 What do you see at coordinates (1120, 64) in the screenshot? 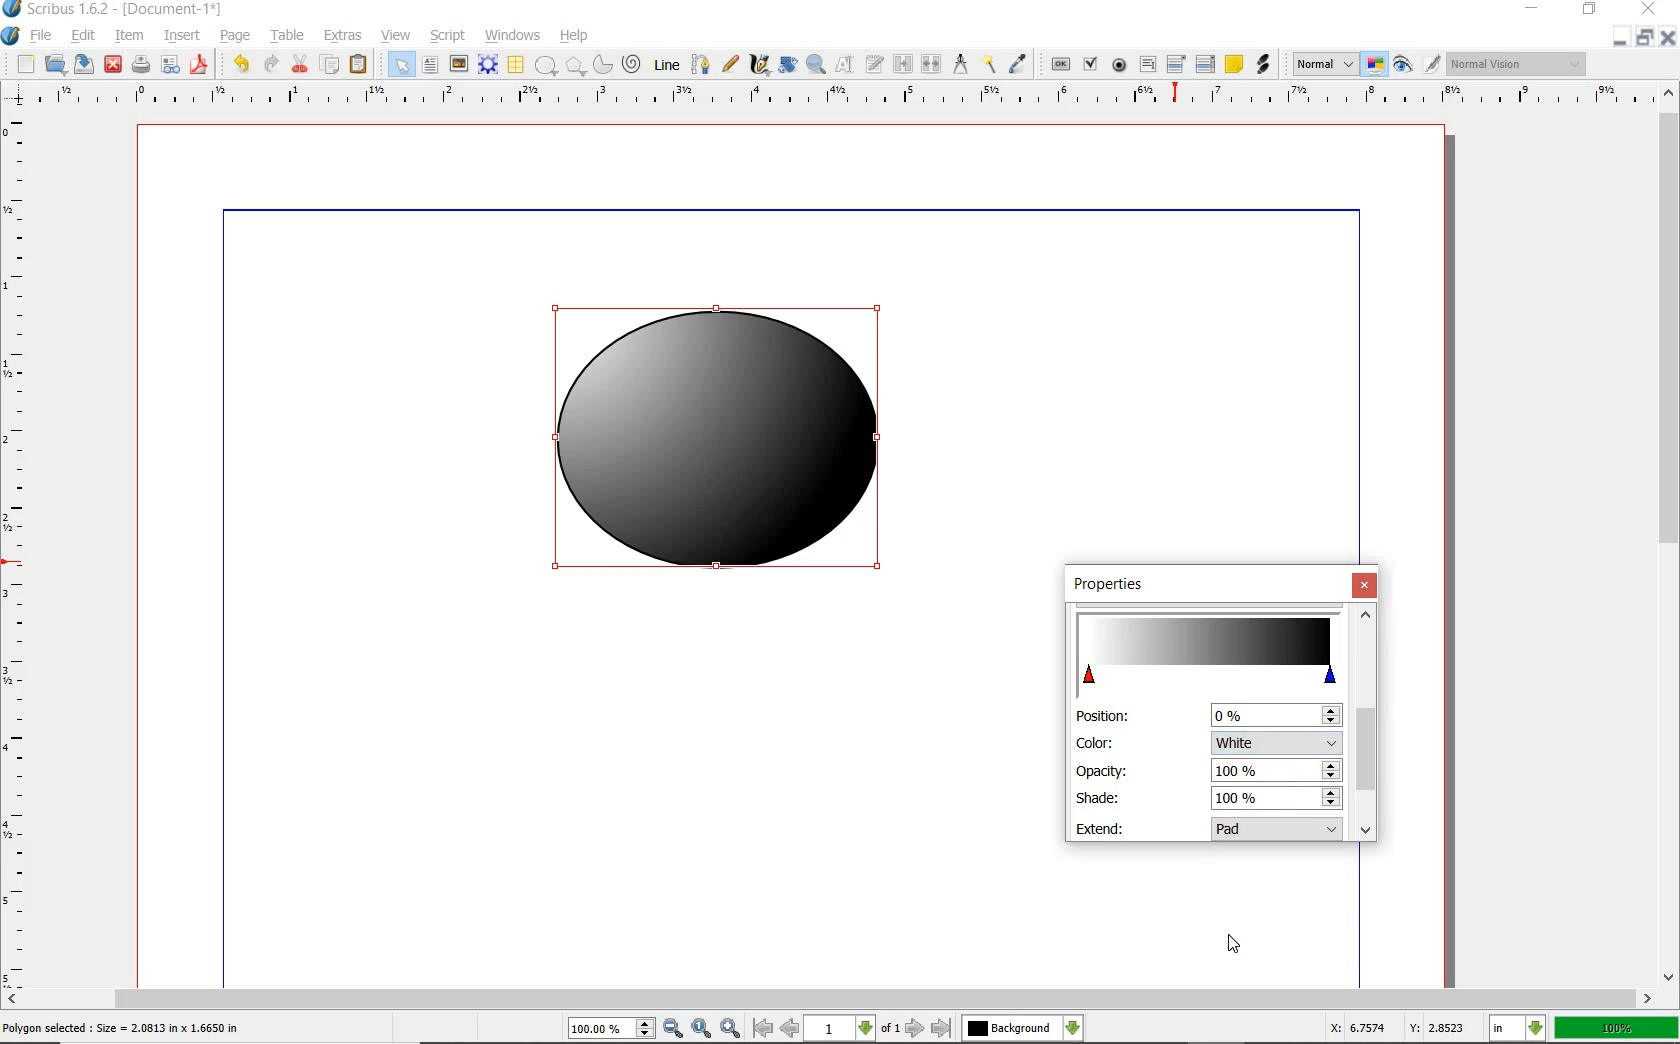
I see `PDF RADIO BUTTON` at bounding box center [1120, 64].